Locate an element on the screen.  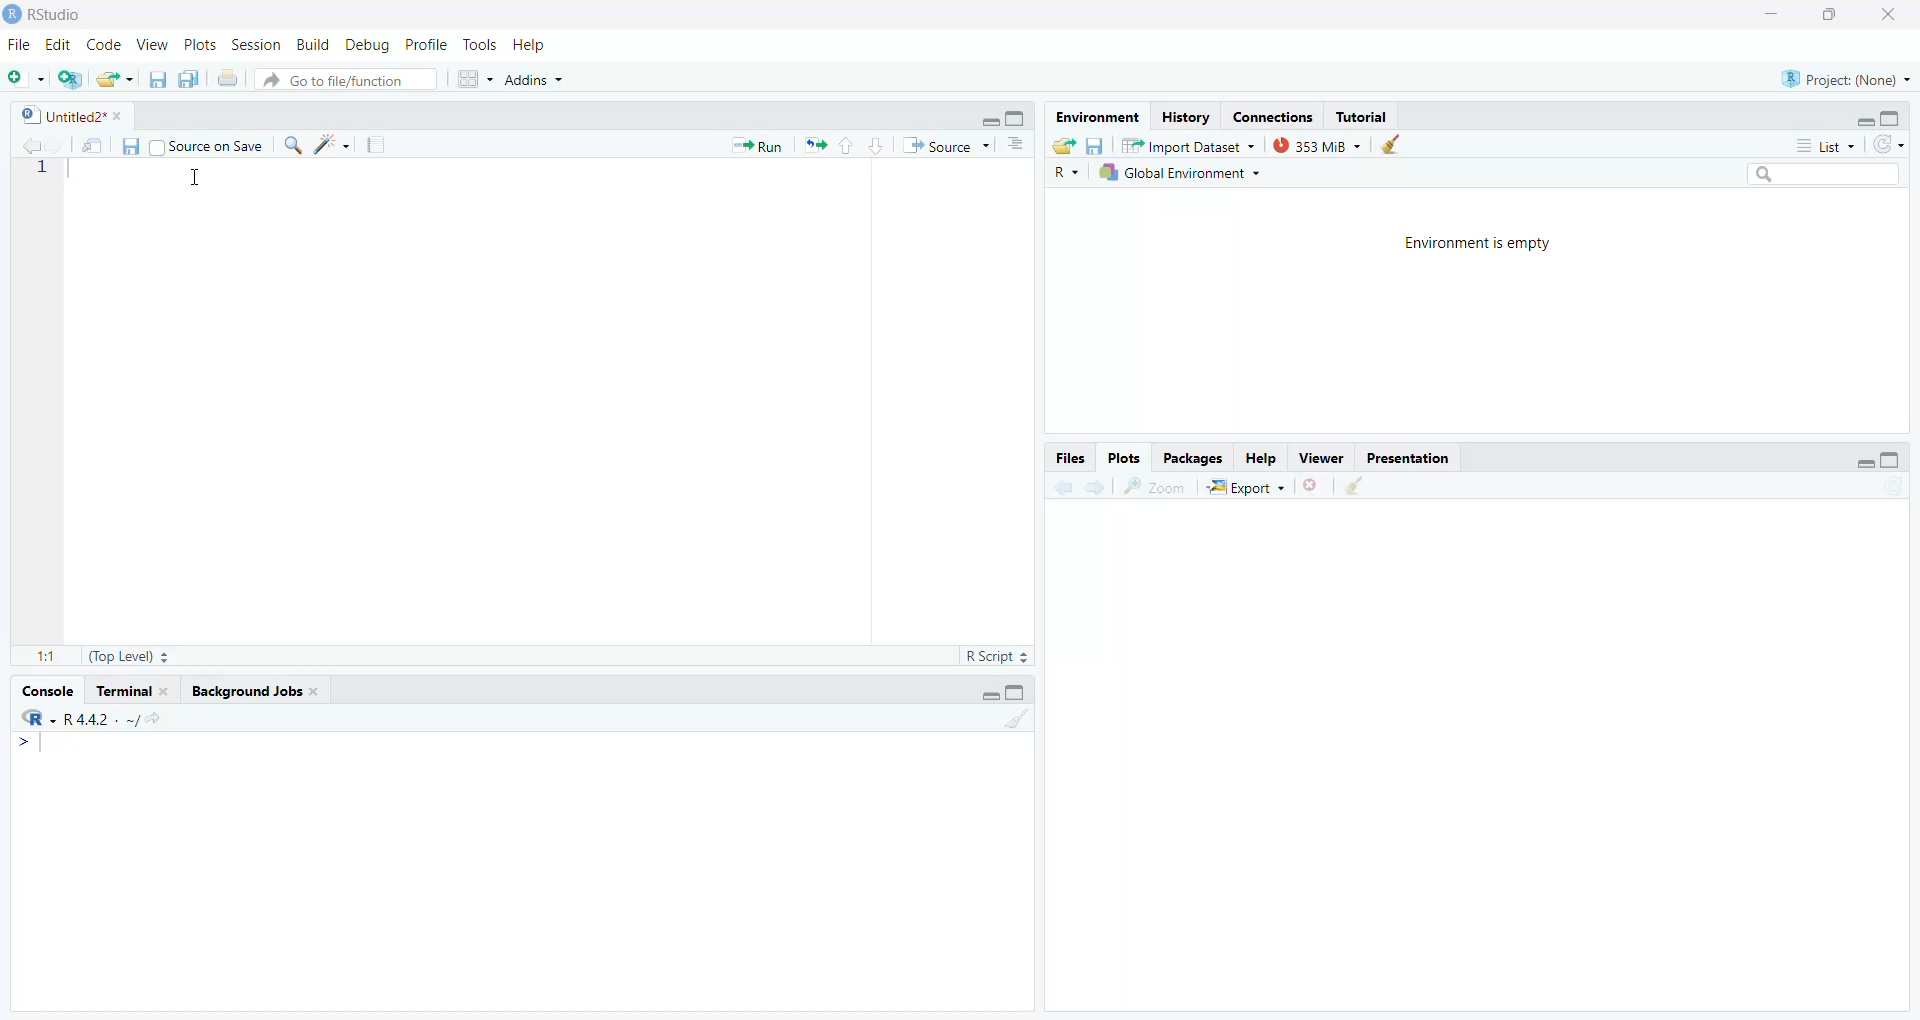
hide r script is located at coordinates (1863, 459).